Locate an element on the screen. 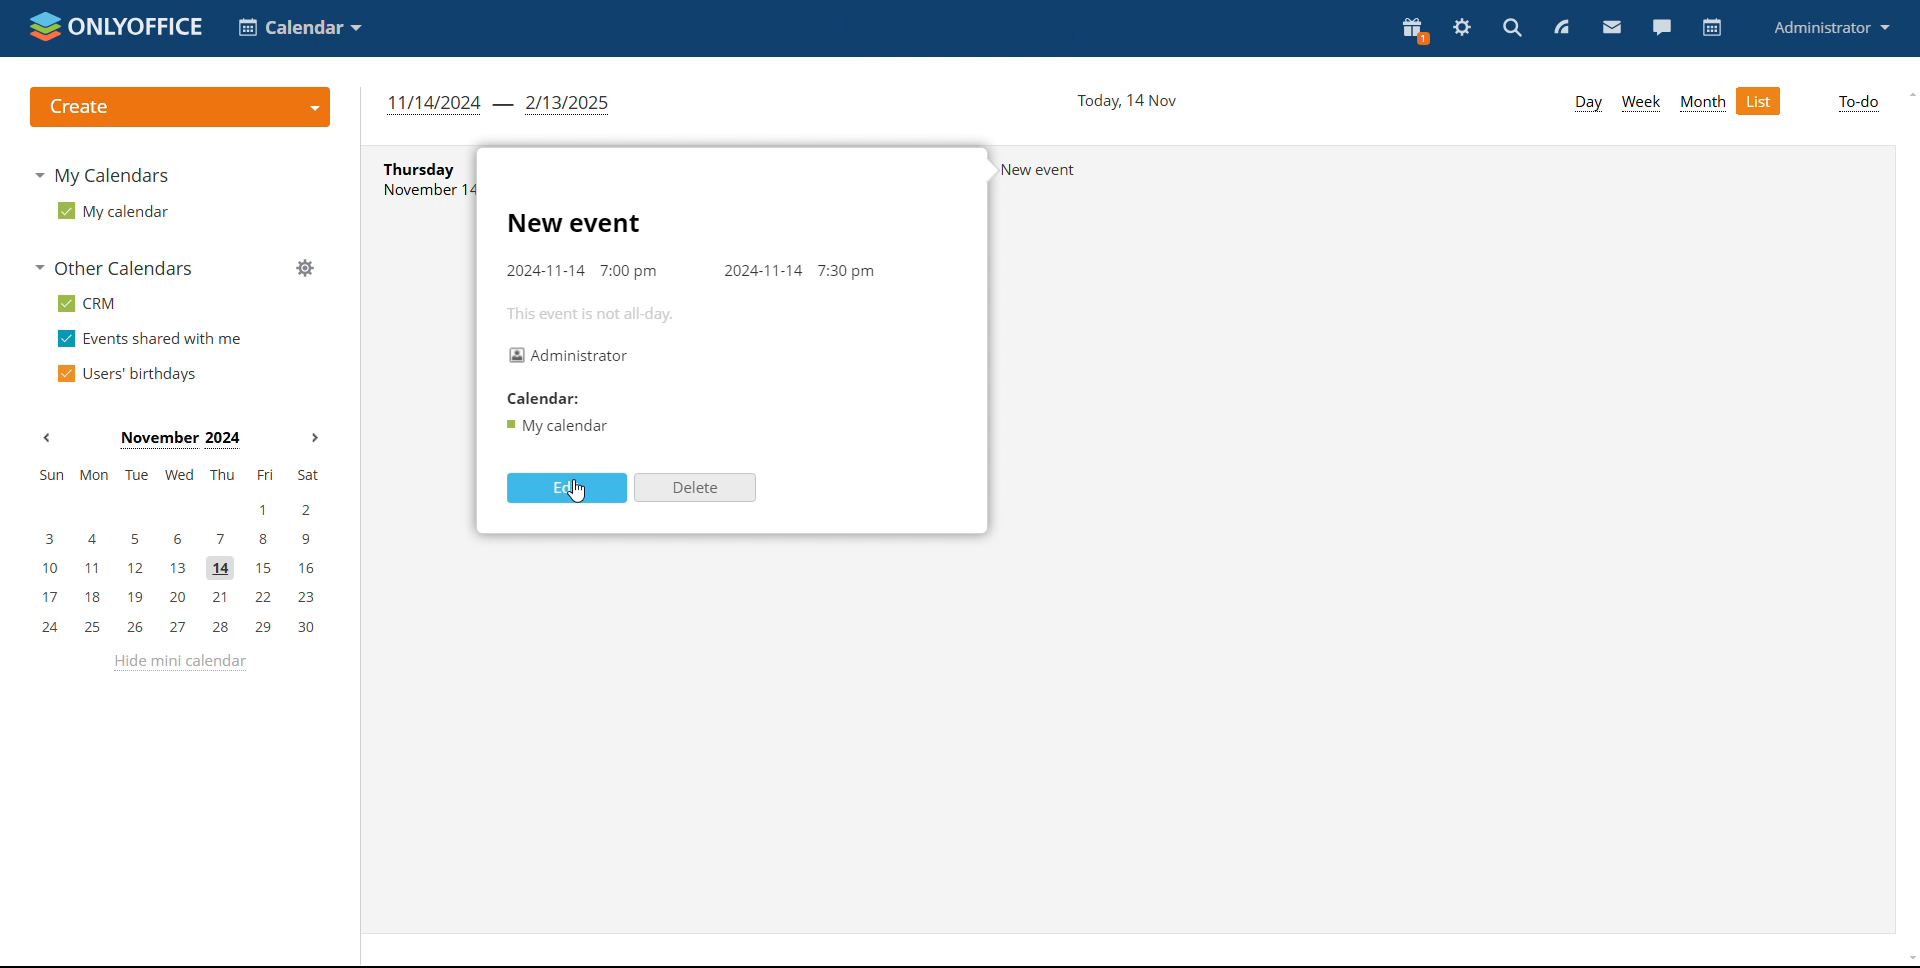  users' birthdays is located at coordinates (124, 374).